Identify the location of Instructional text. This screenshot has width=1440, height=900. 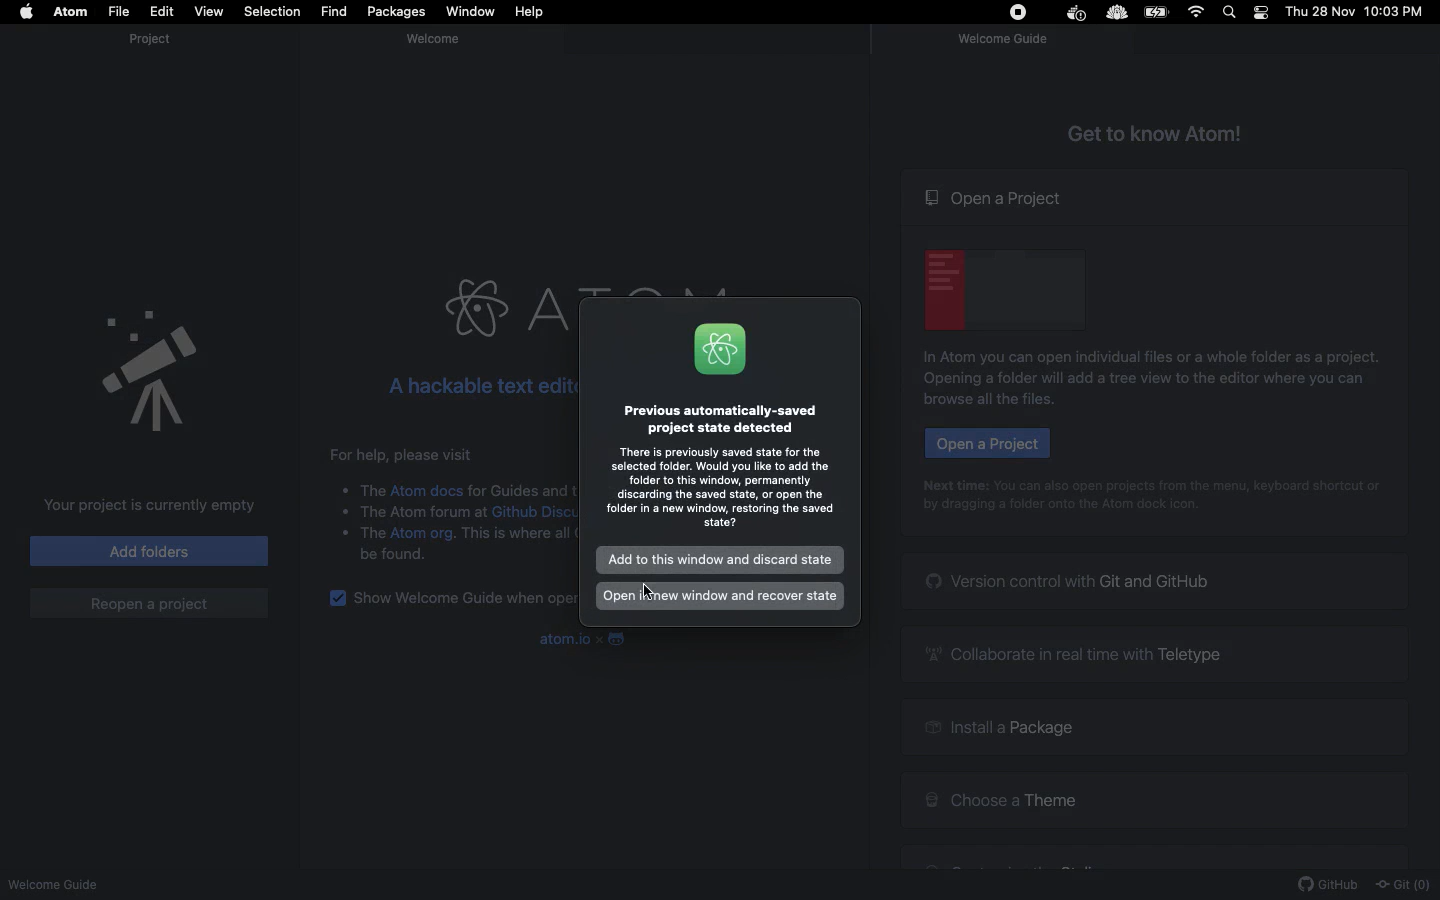
(1136, 389).